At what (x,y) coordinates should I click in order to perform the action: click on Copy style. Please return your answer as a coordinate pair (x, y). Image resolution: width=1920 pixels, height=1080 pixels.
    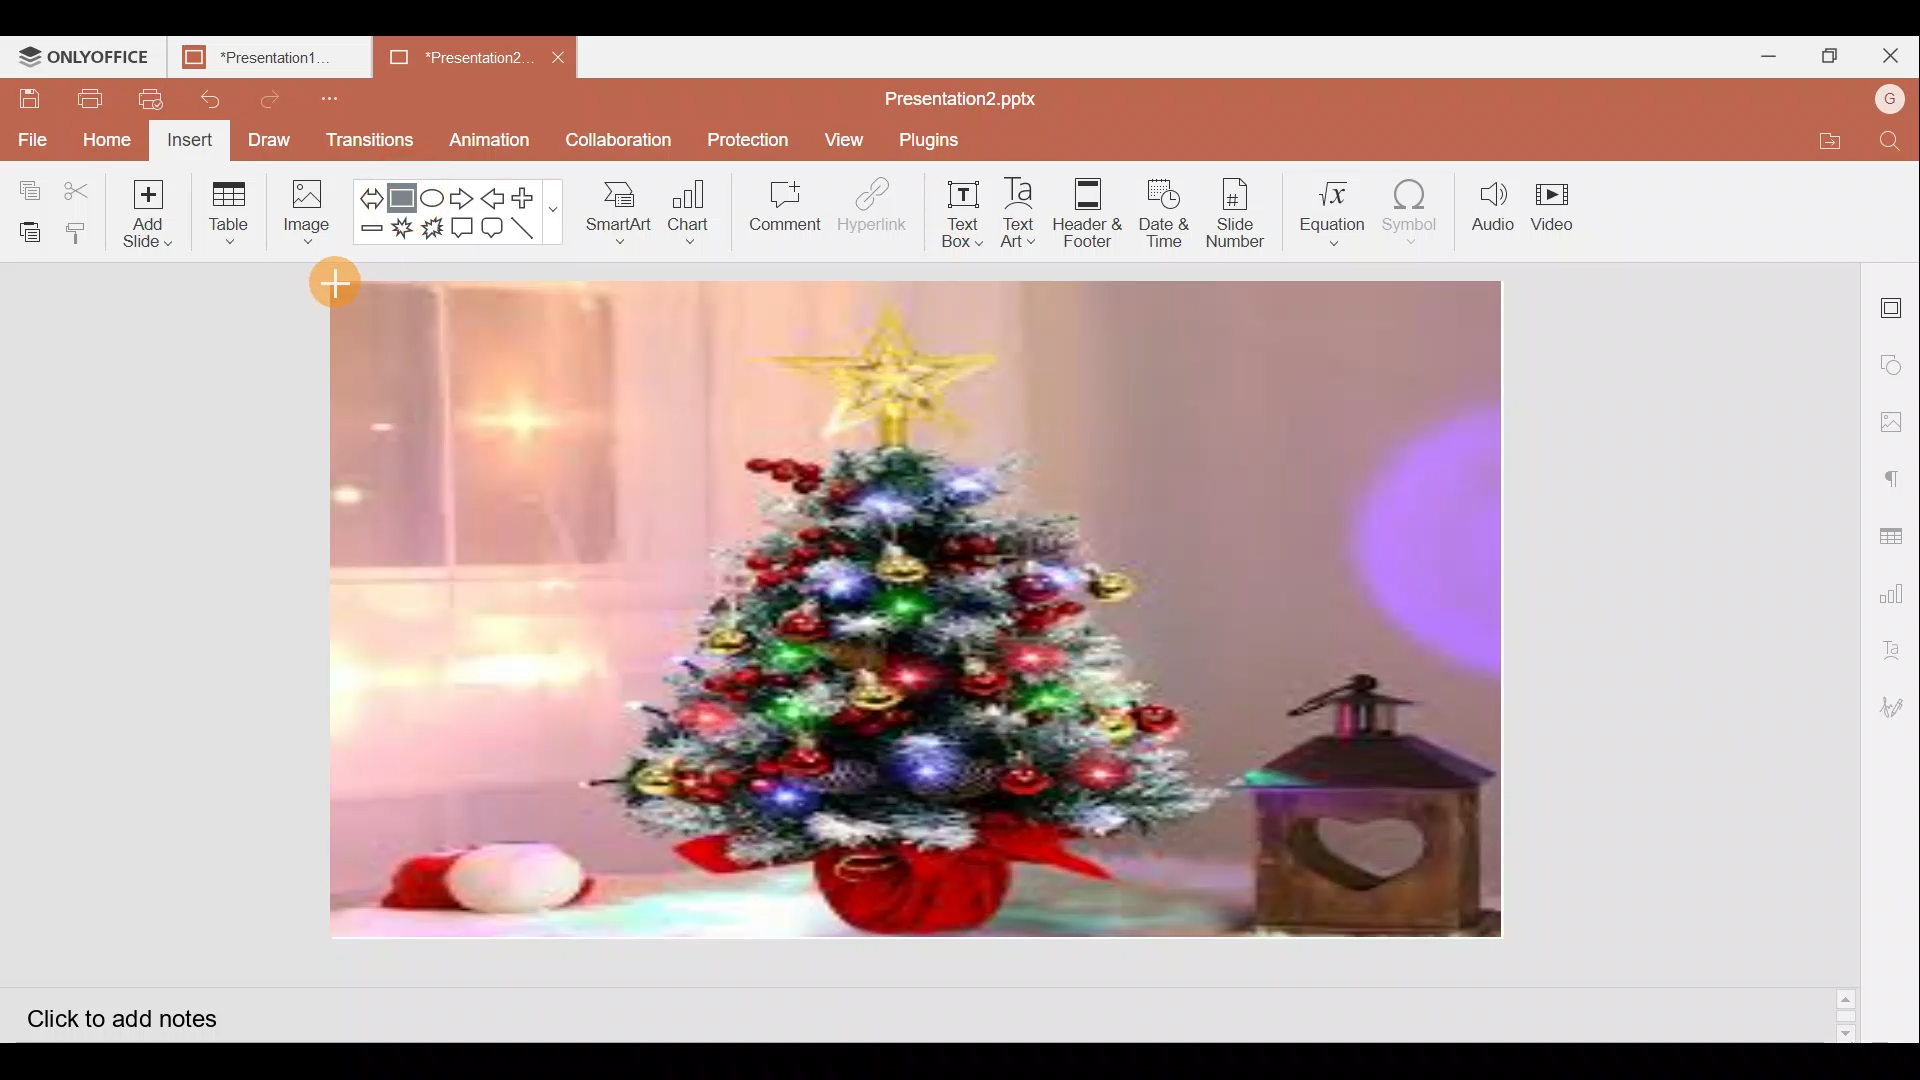
    Looking at the image, I should click on (80, 232).